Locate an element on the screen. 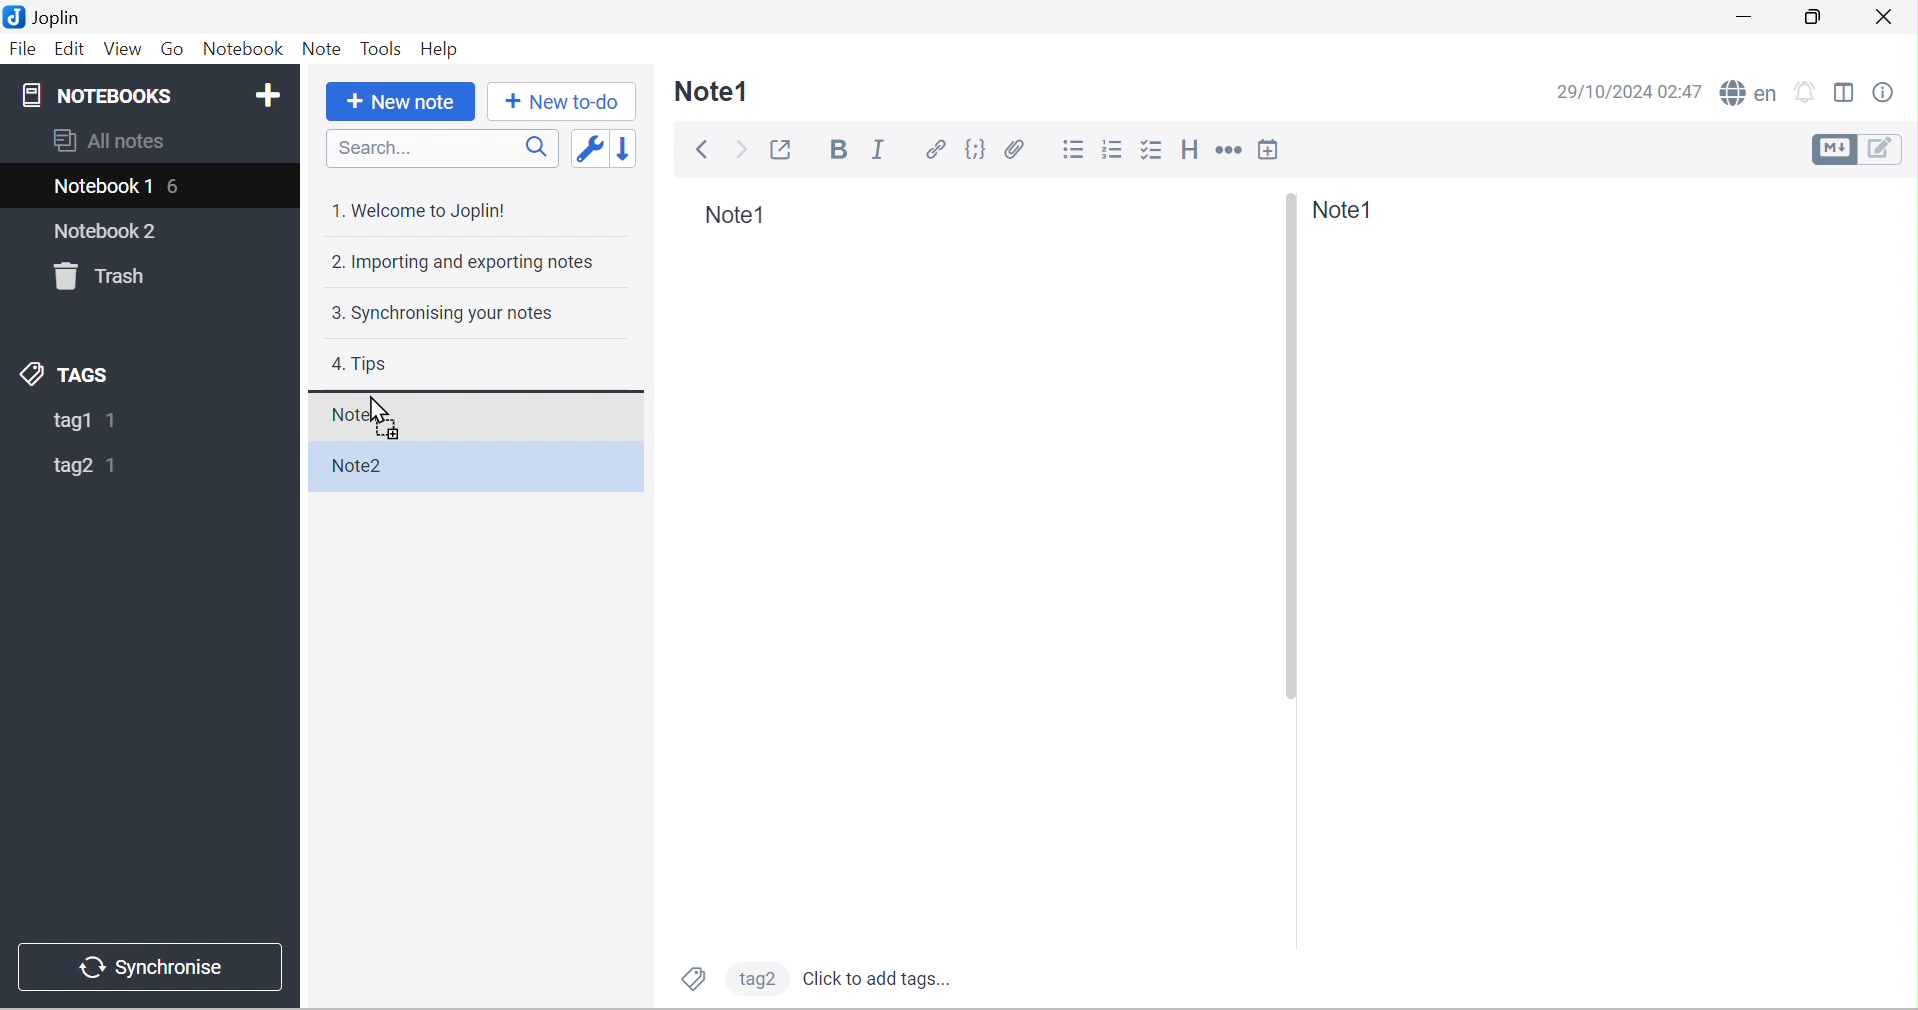 This screenshot has width=1918, height=1010. Joplin is located at coordinates (42, 16).